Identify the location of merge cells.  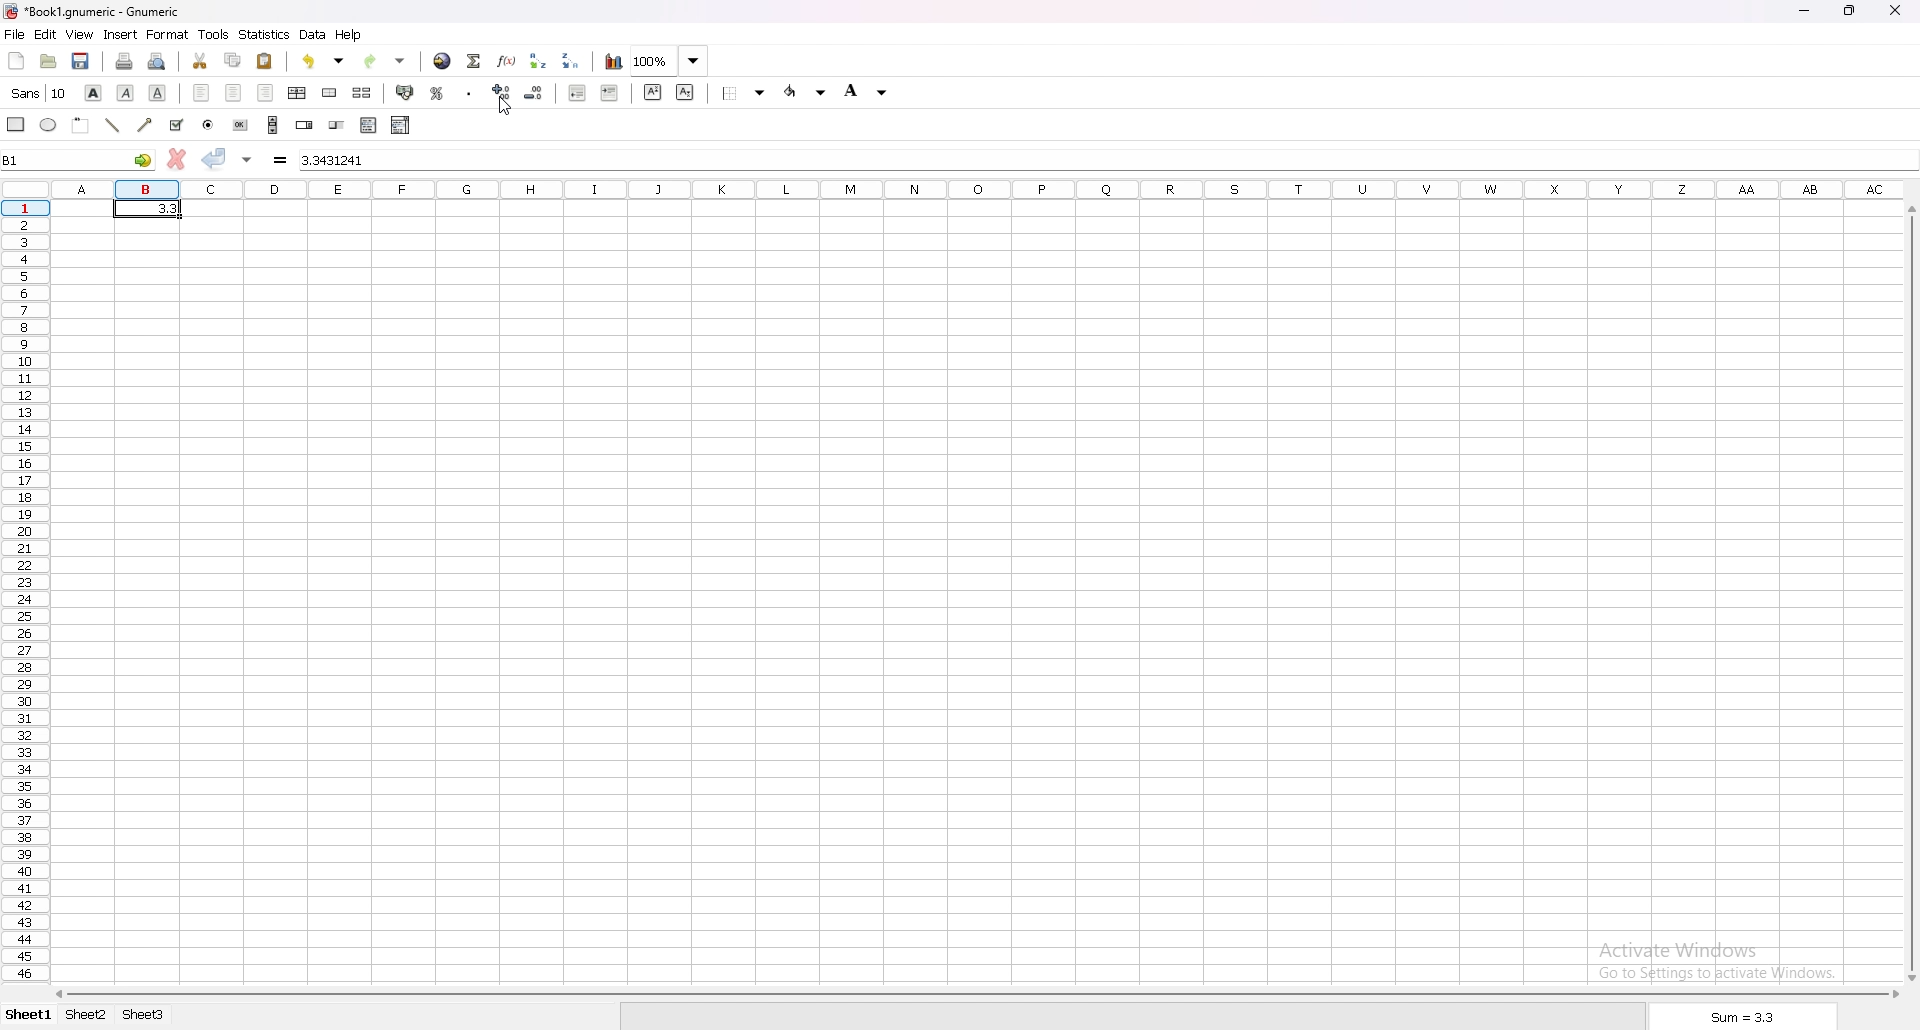
(329, 94).